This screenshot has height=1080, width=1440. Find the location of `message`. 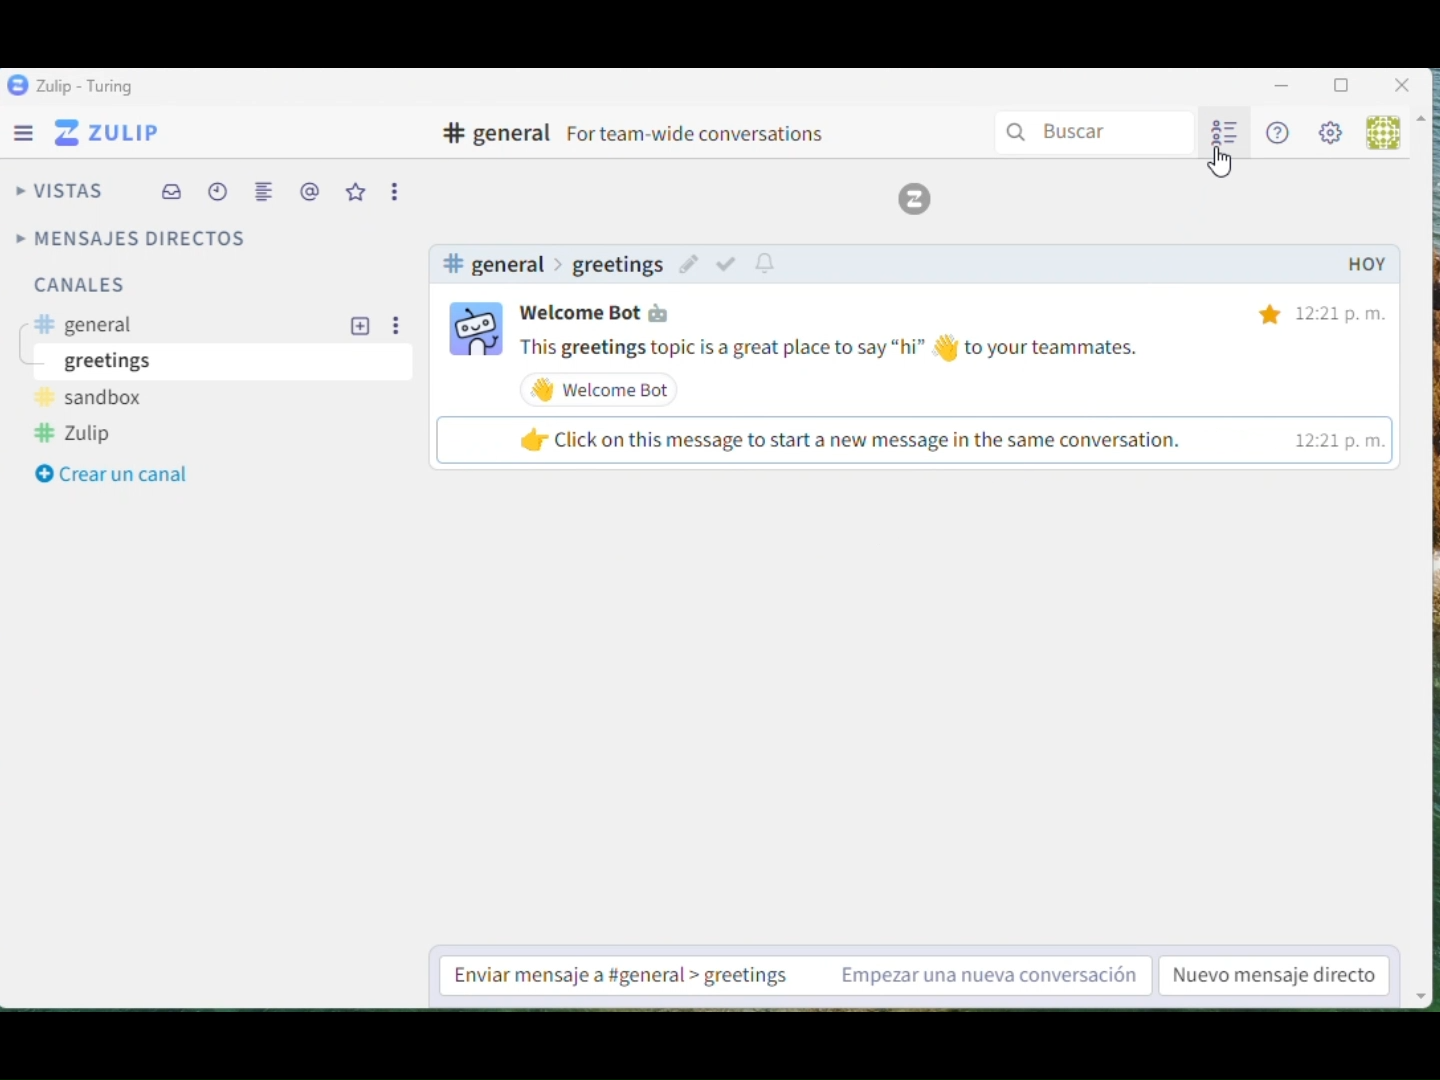

message is located at coordinates (868, 400).